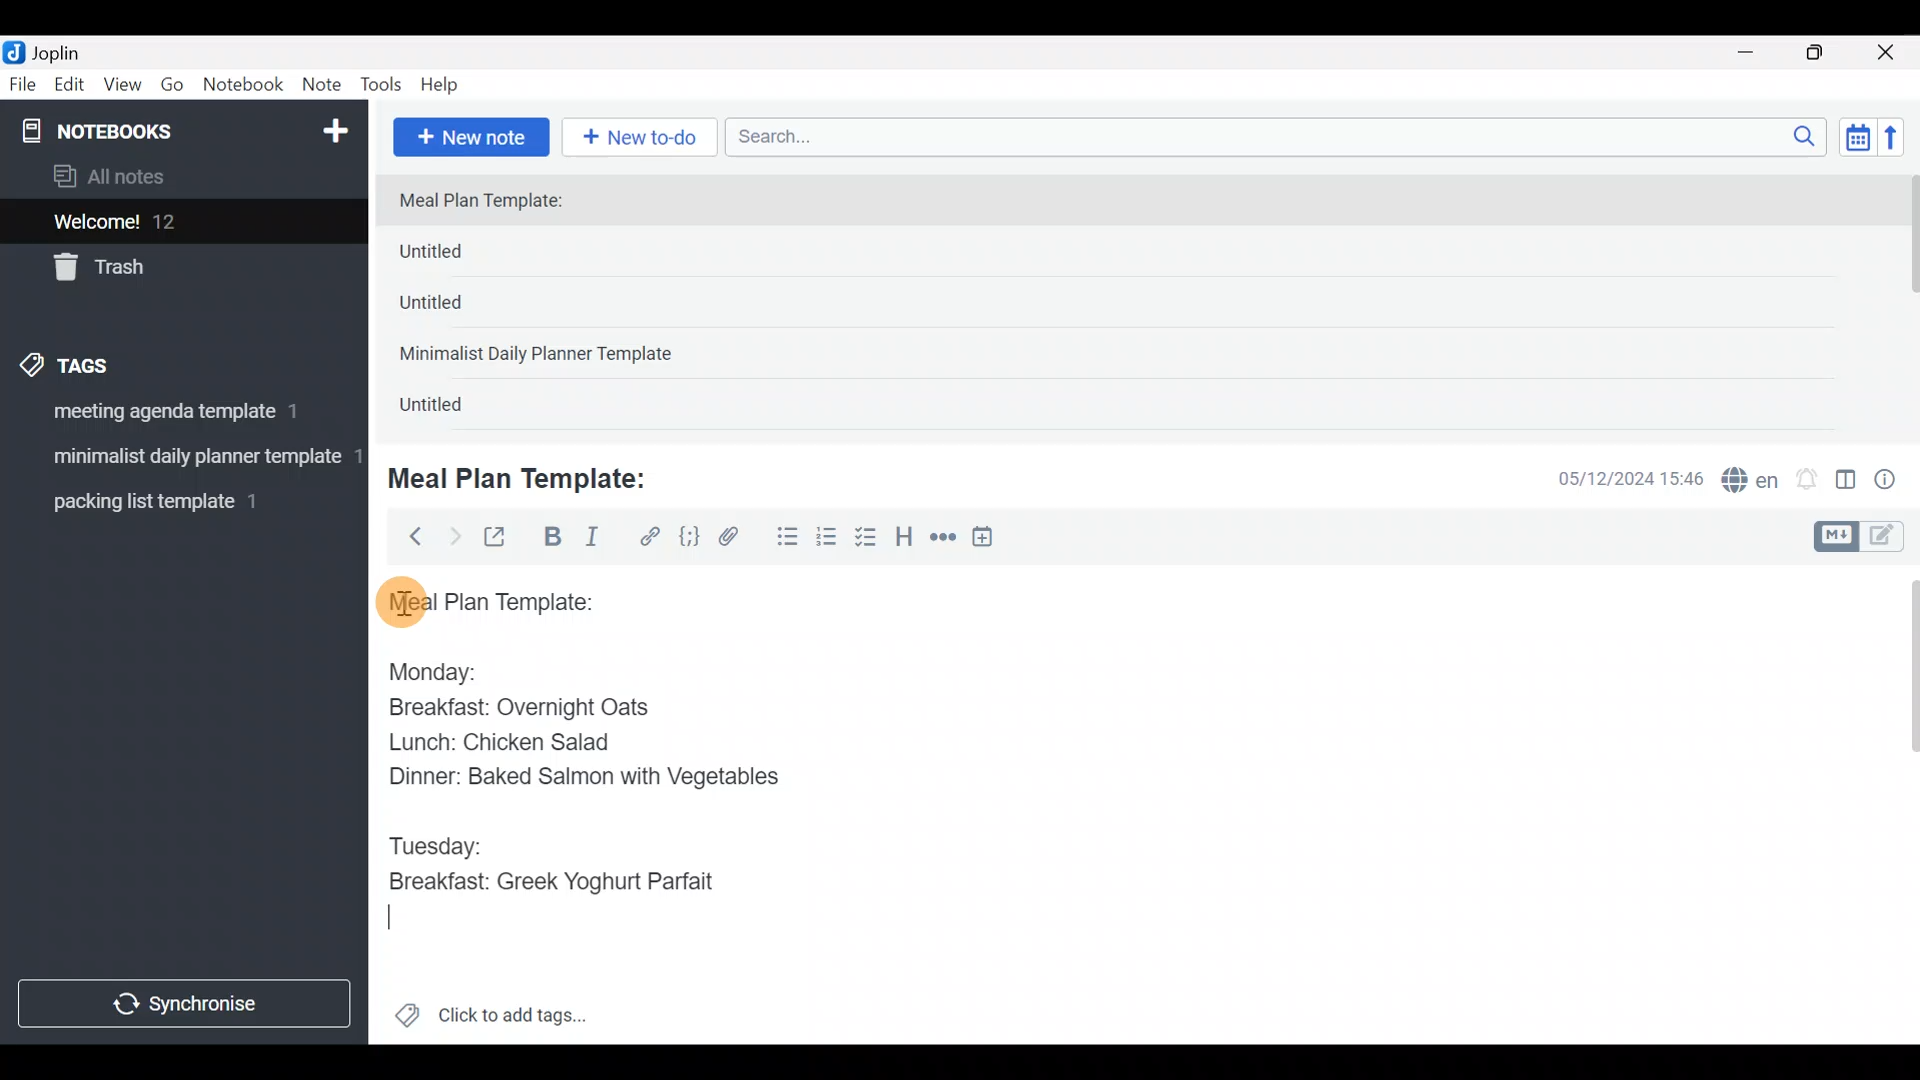 Image resolution: width=1920 pixels, height=1080 pixels. I want to click on Trash, so click(172, 269).